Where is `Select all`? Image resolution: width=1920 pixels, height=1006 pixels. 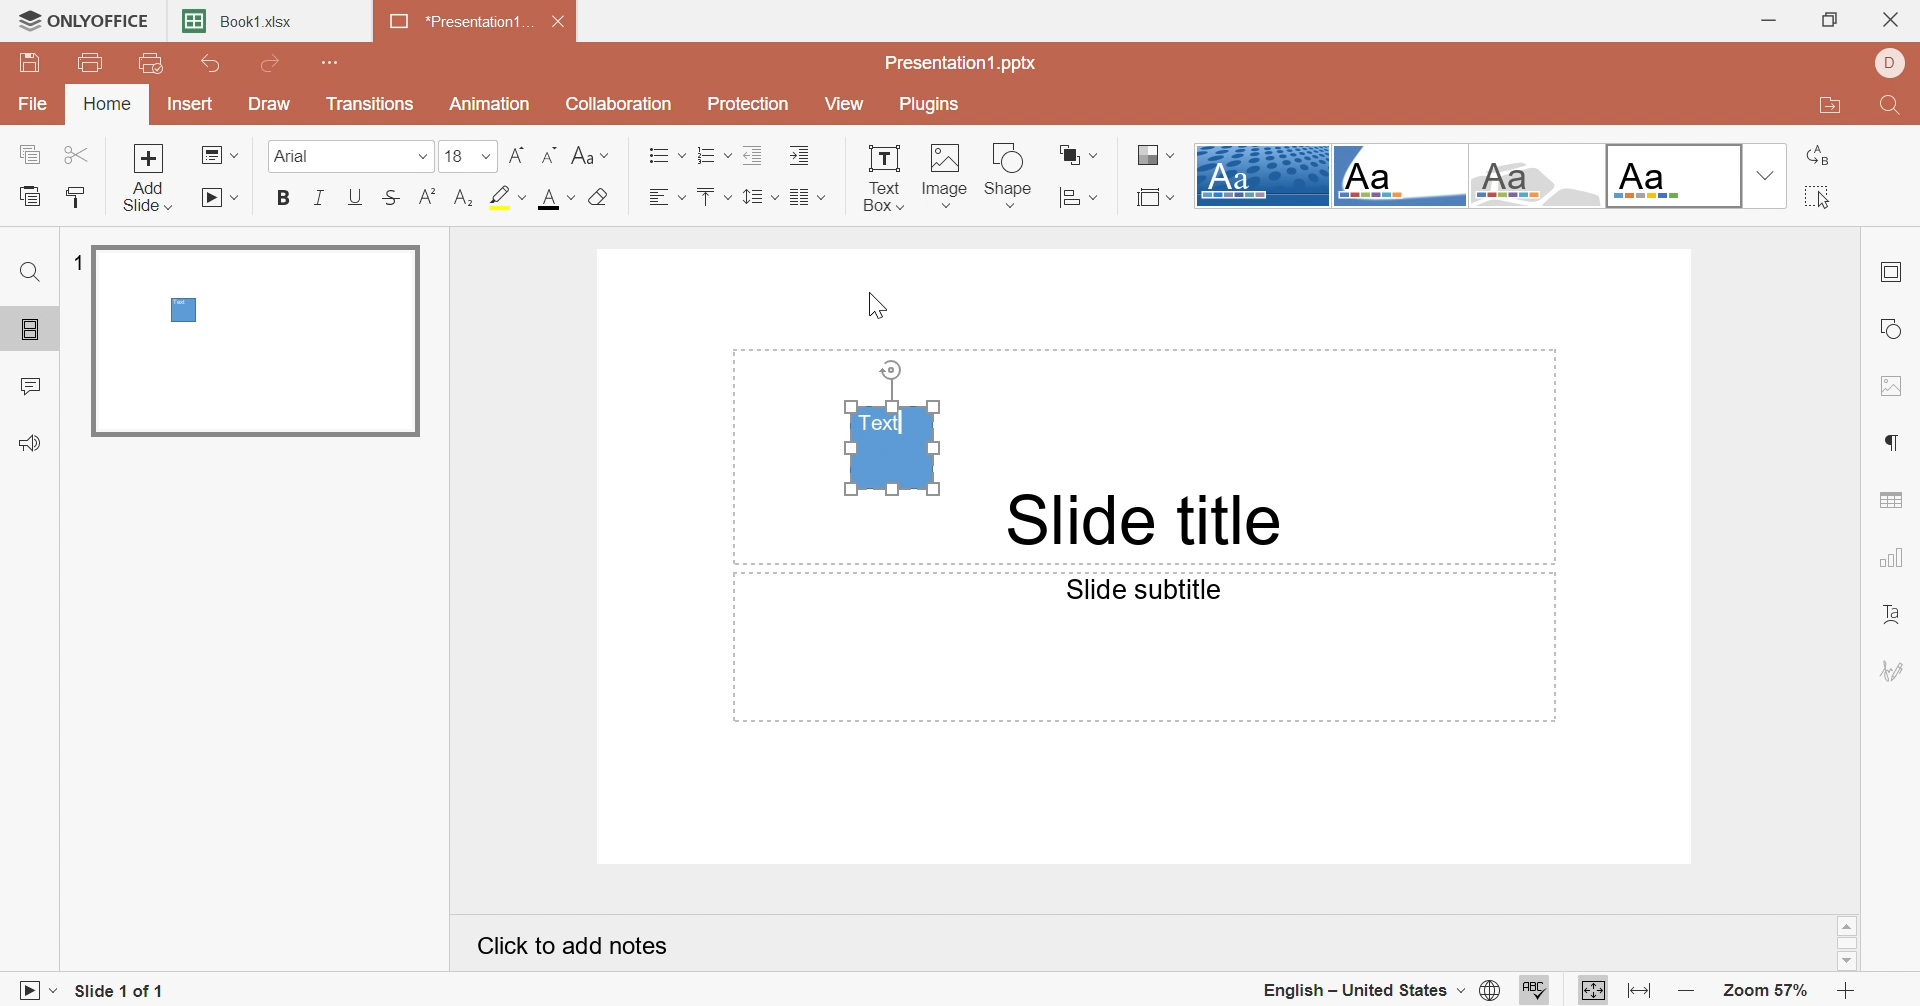 Select all is located at coordinates (1820, 199).